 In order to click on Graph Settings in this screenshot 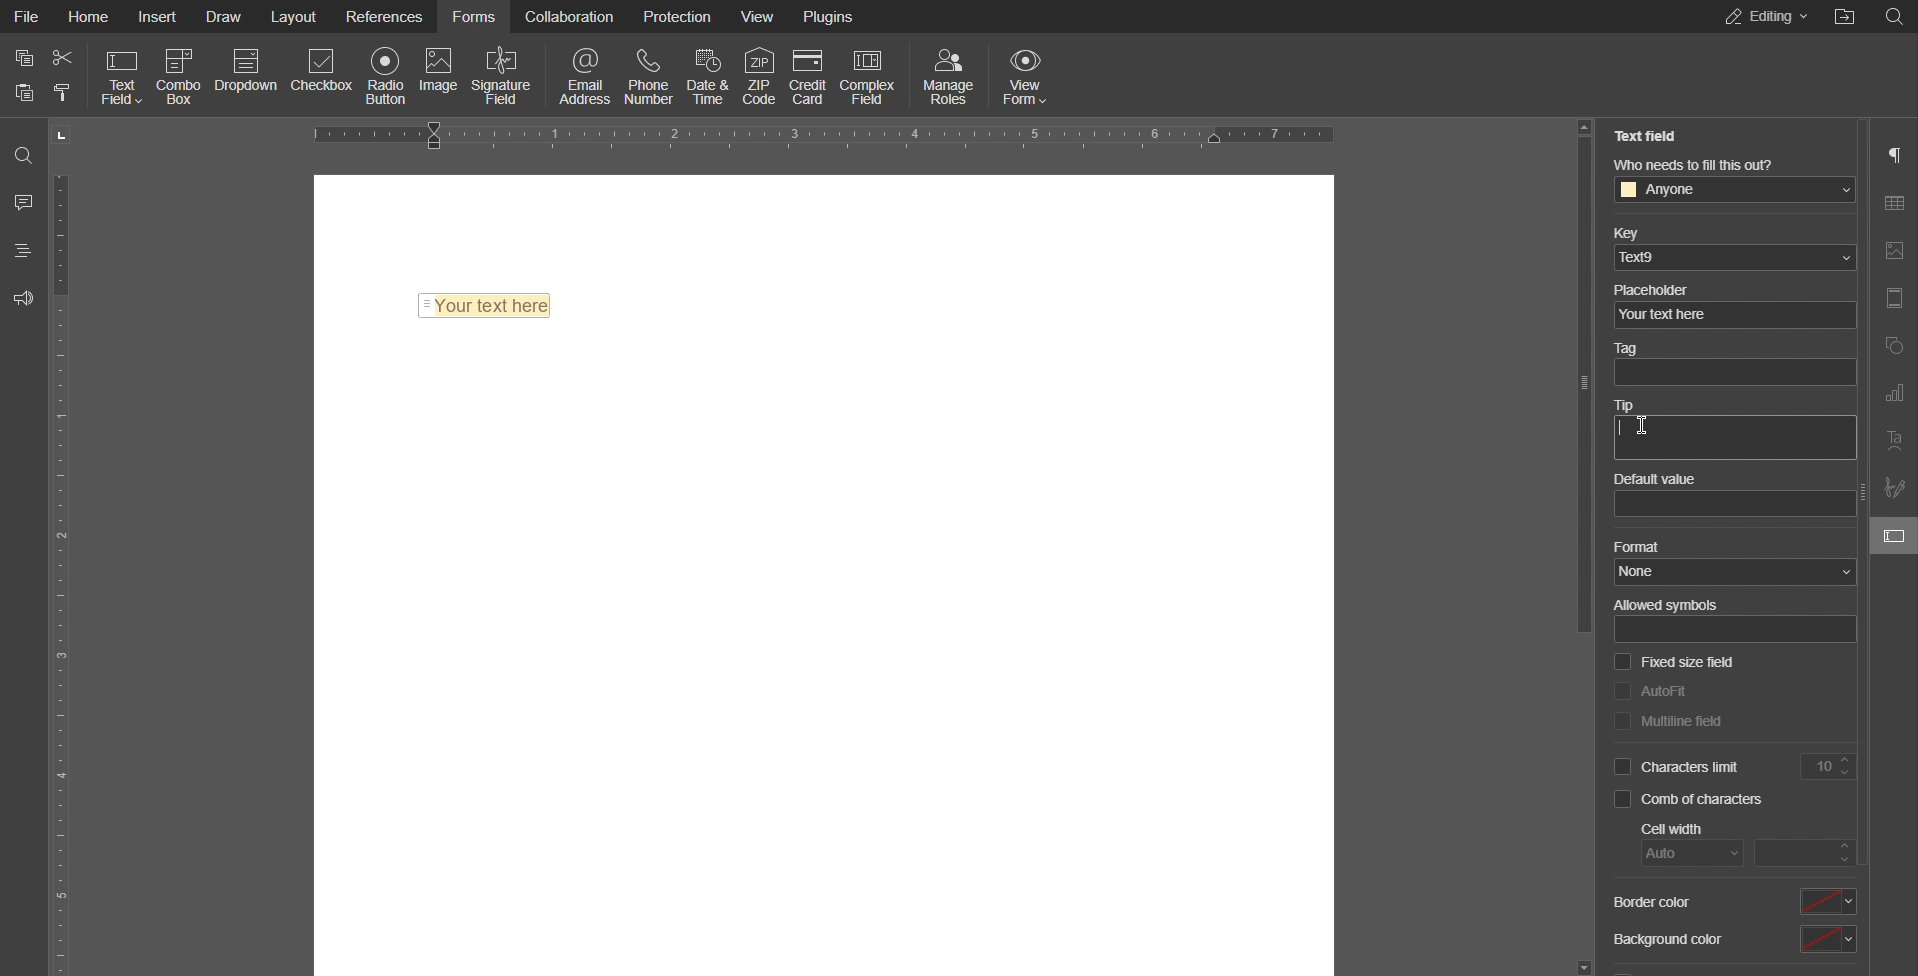, I will do `click(1892, 391)`.